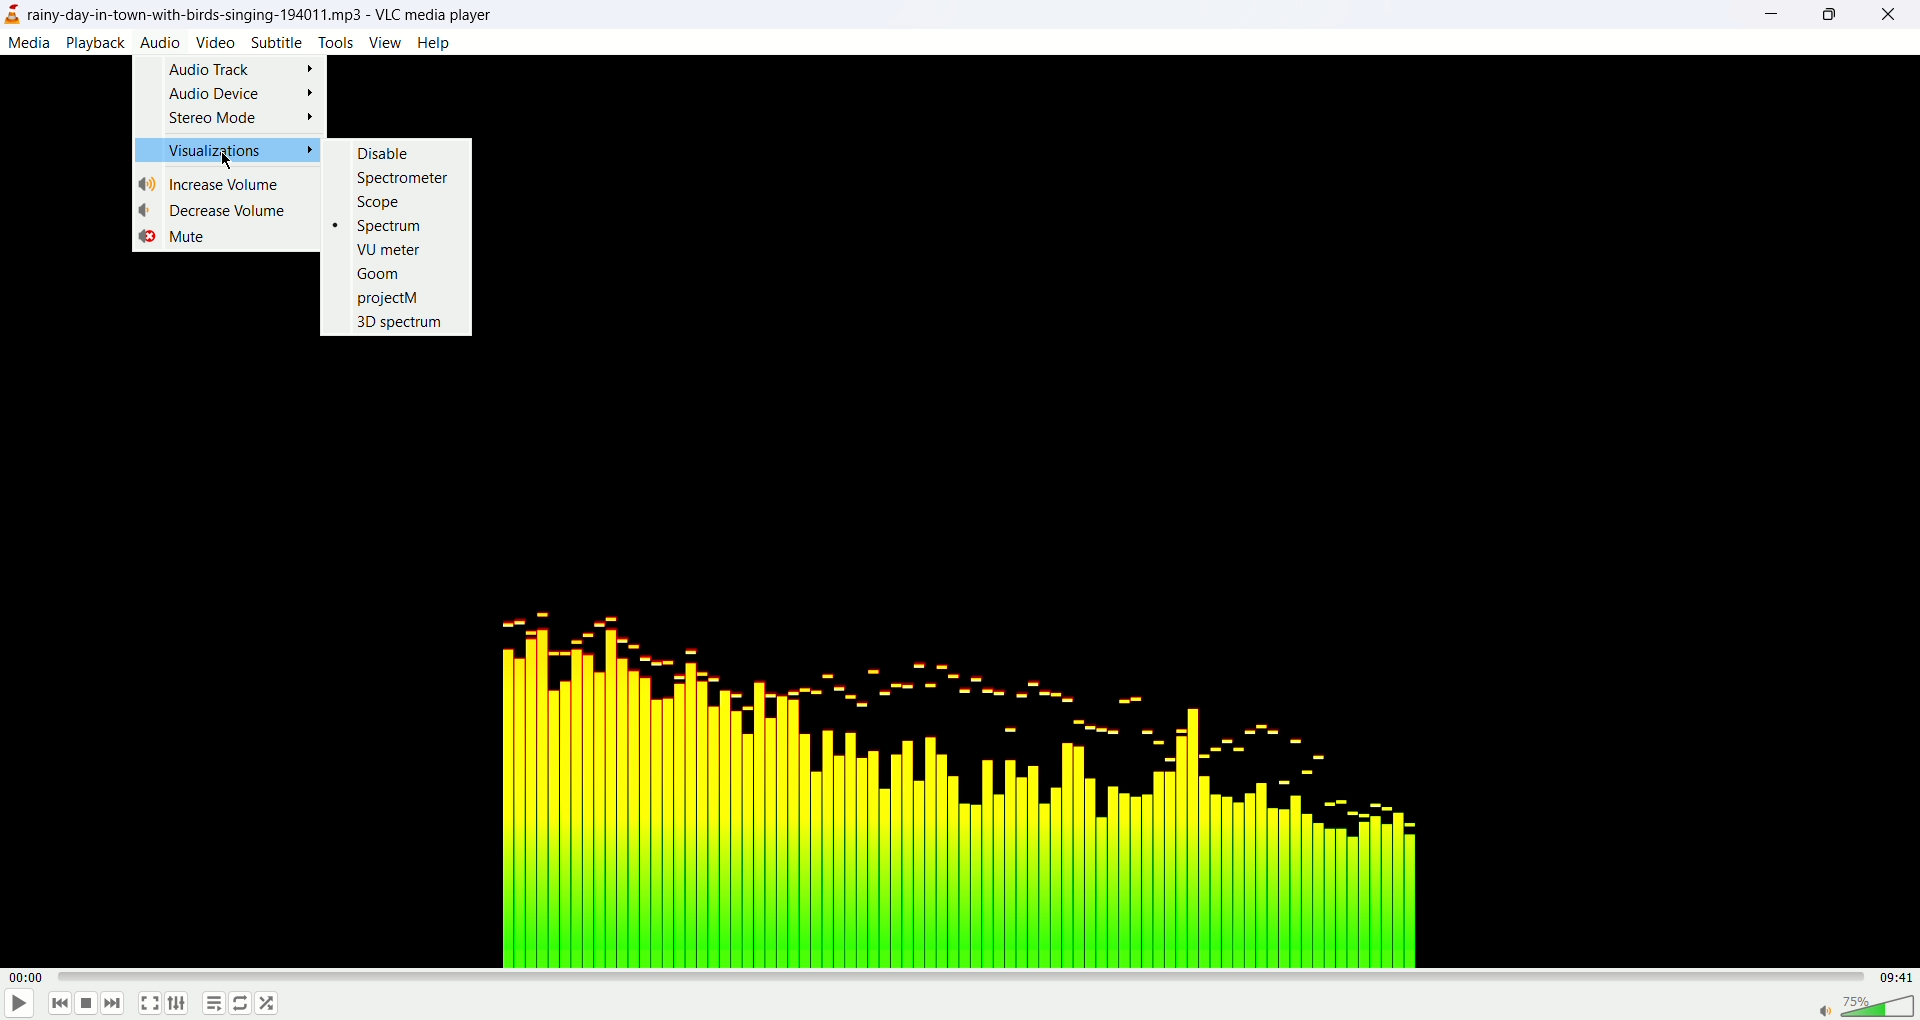 This screenshot has height=1020, width=1920. I want to click on volume bar, so click(1864, 1004).